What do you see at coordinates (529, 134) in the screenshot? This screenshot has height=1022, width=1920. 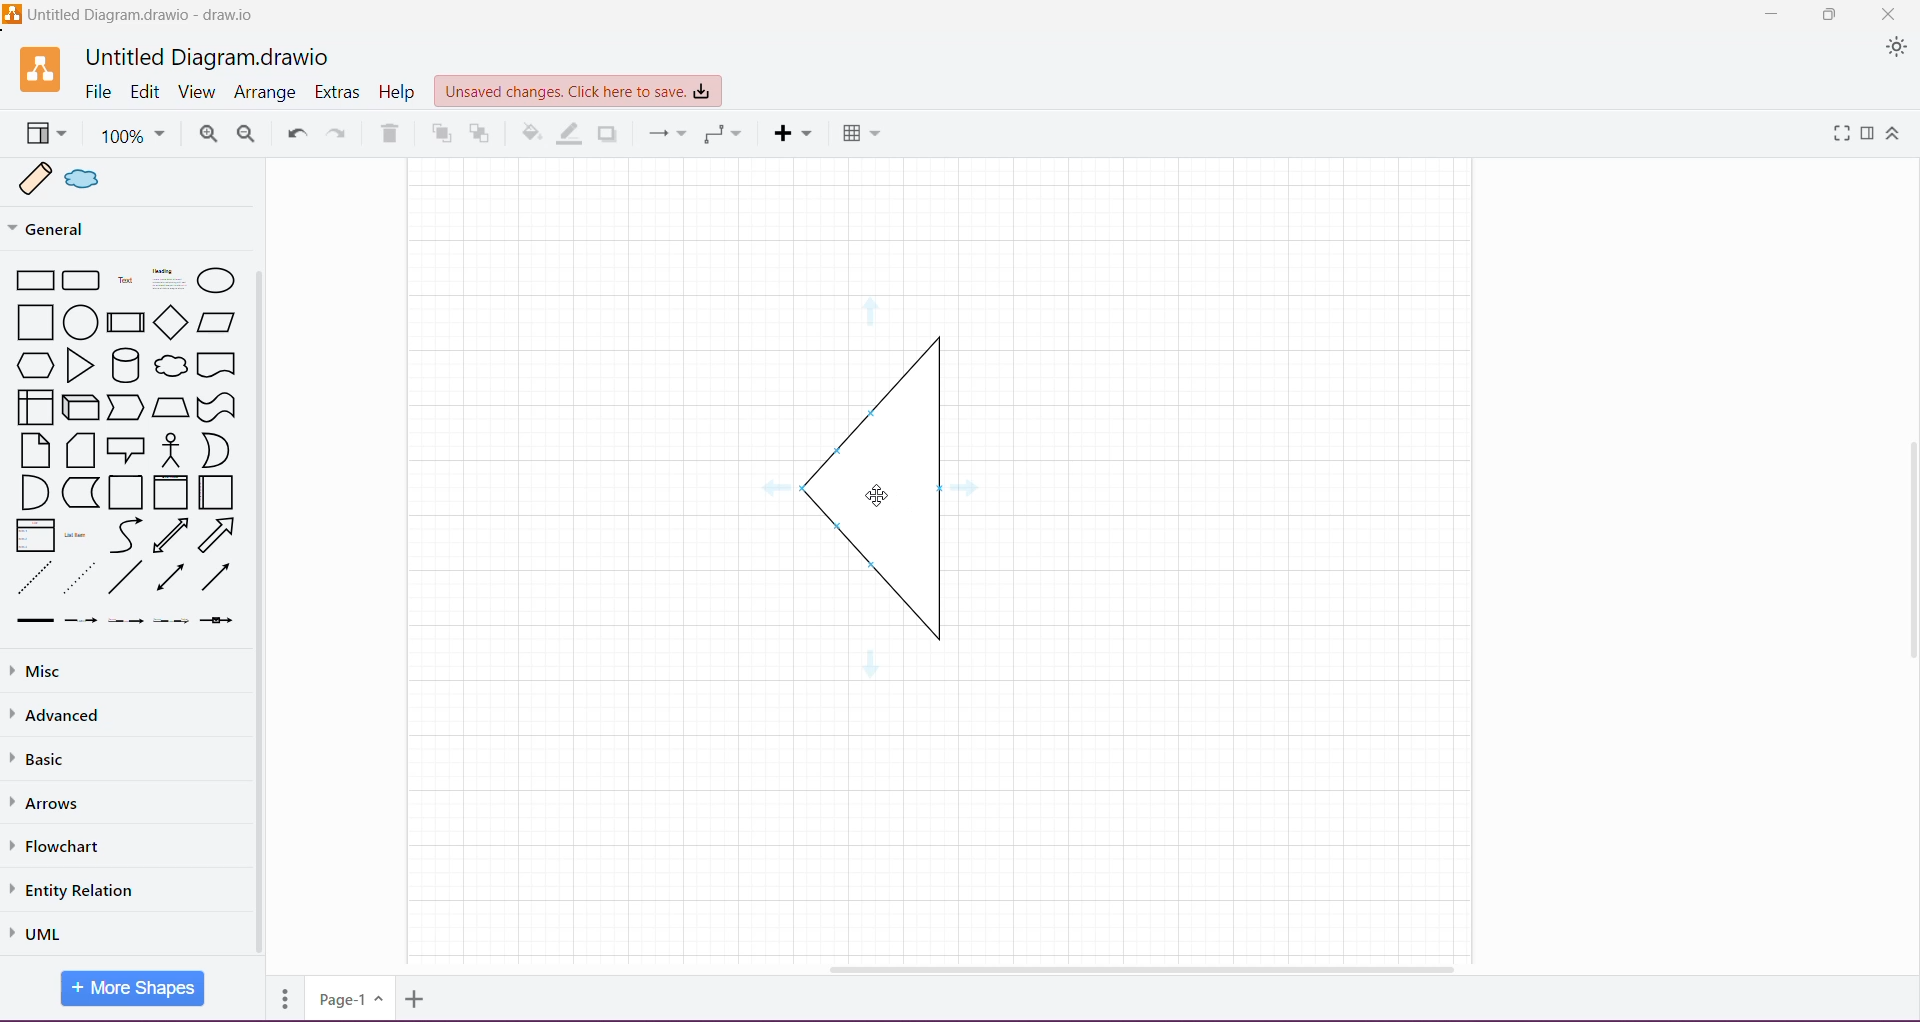 I see `Fill Color` at bounding box center [529, 134].